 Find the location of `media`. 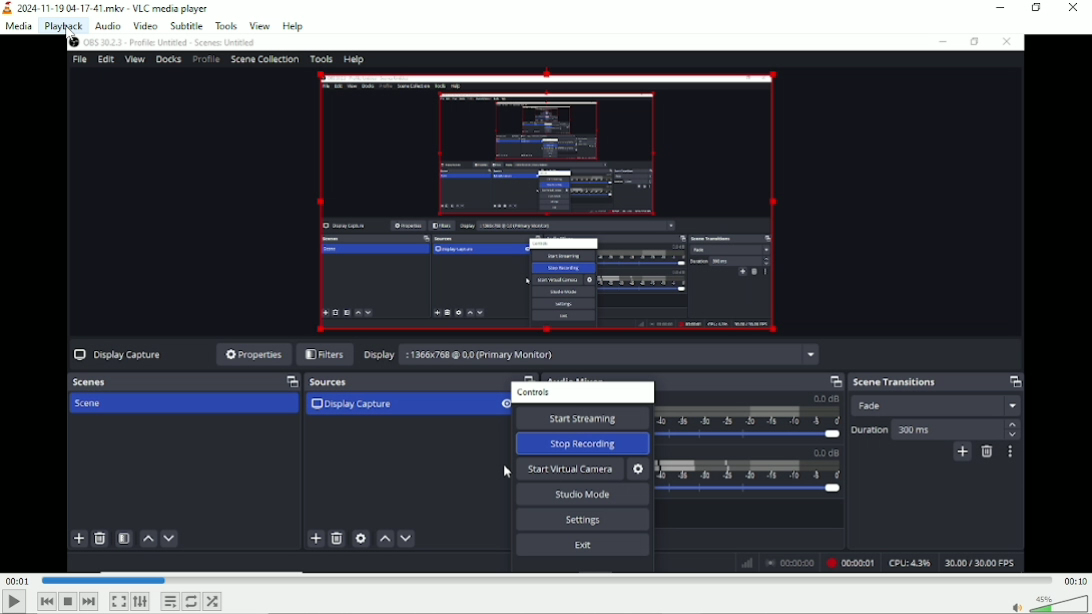

media is located at coordinates (19, 26).